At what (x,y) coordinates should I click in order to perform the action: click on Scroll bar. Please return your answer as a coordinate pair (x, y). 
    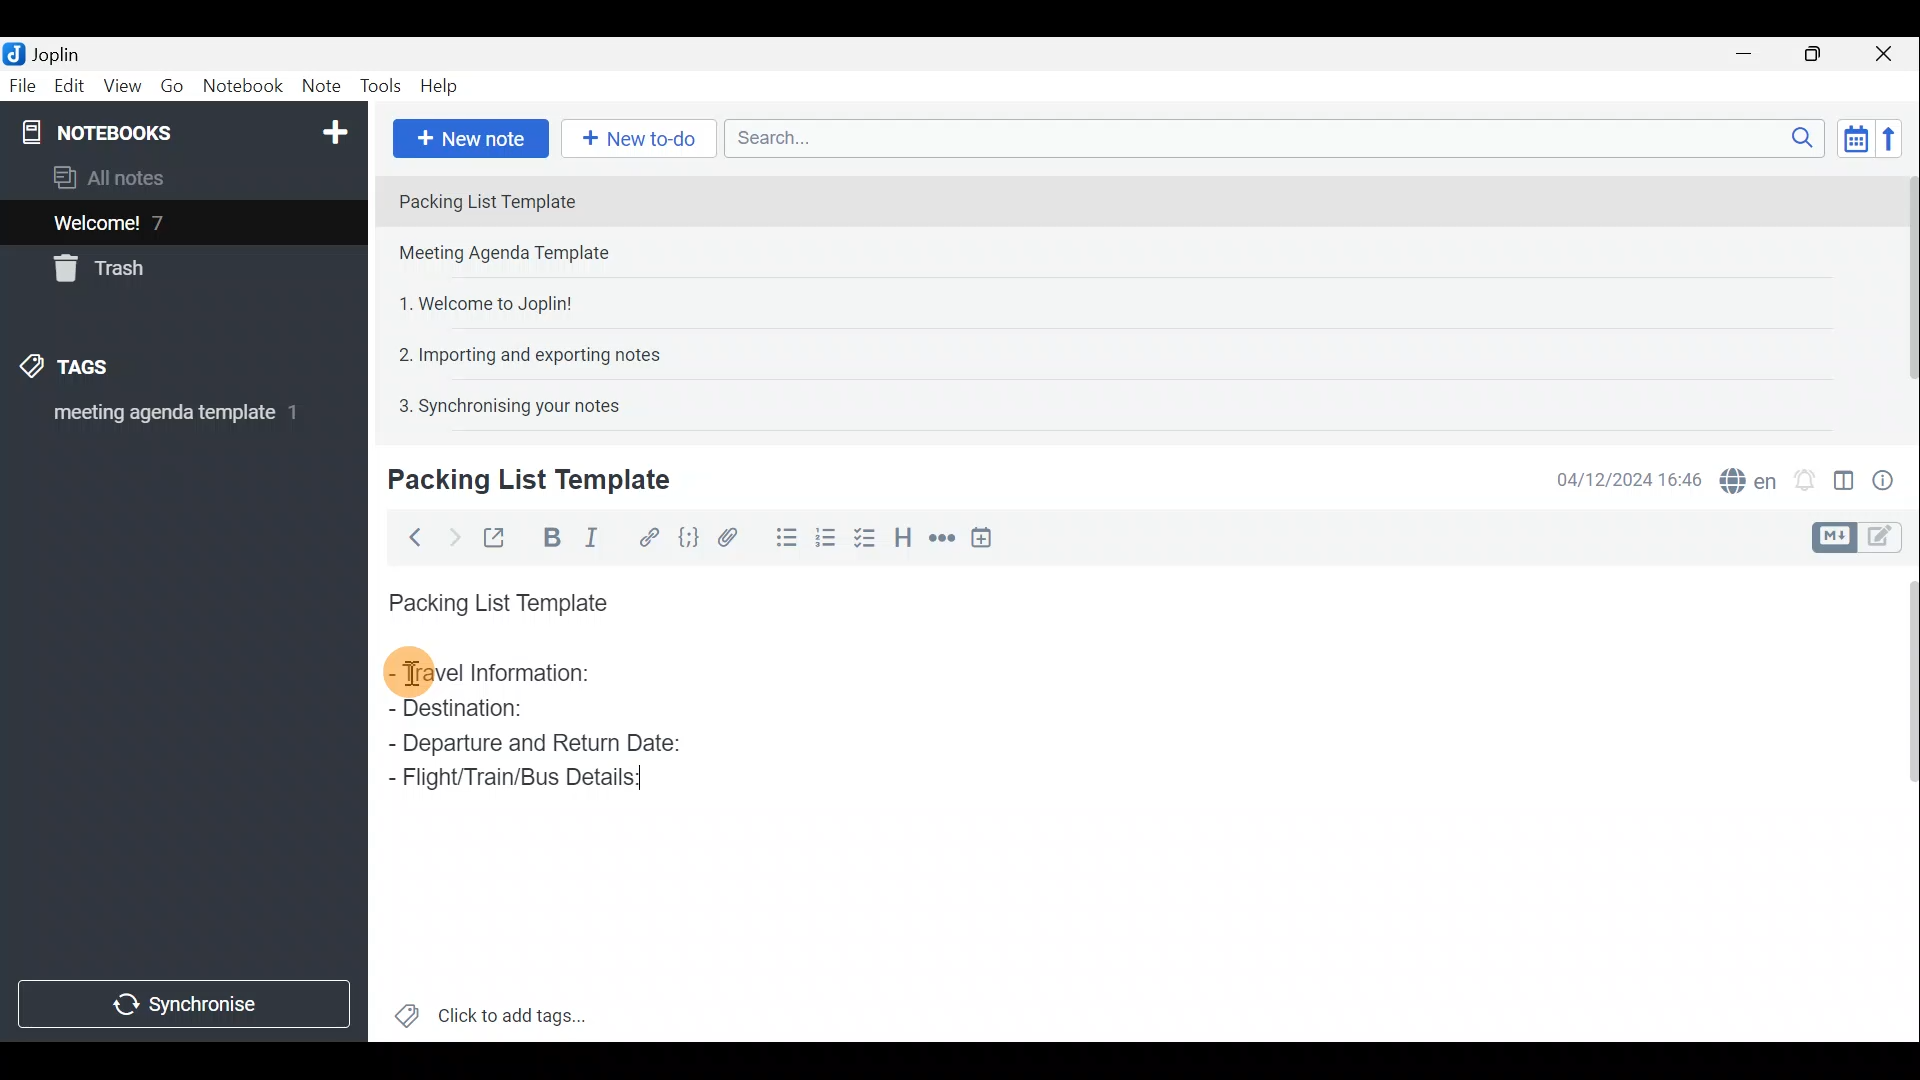
    Looking at the image, I should click on (1902, 801).